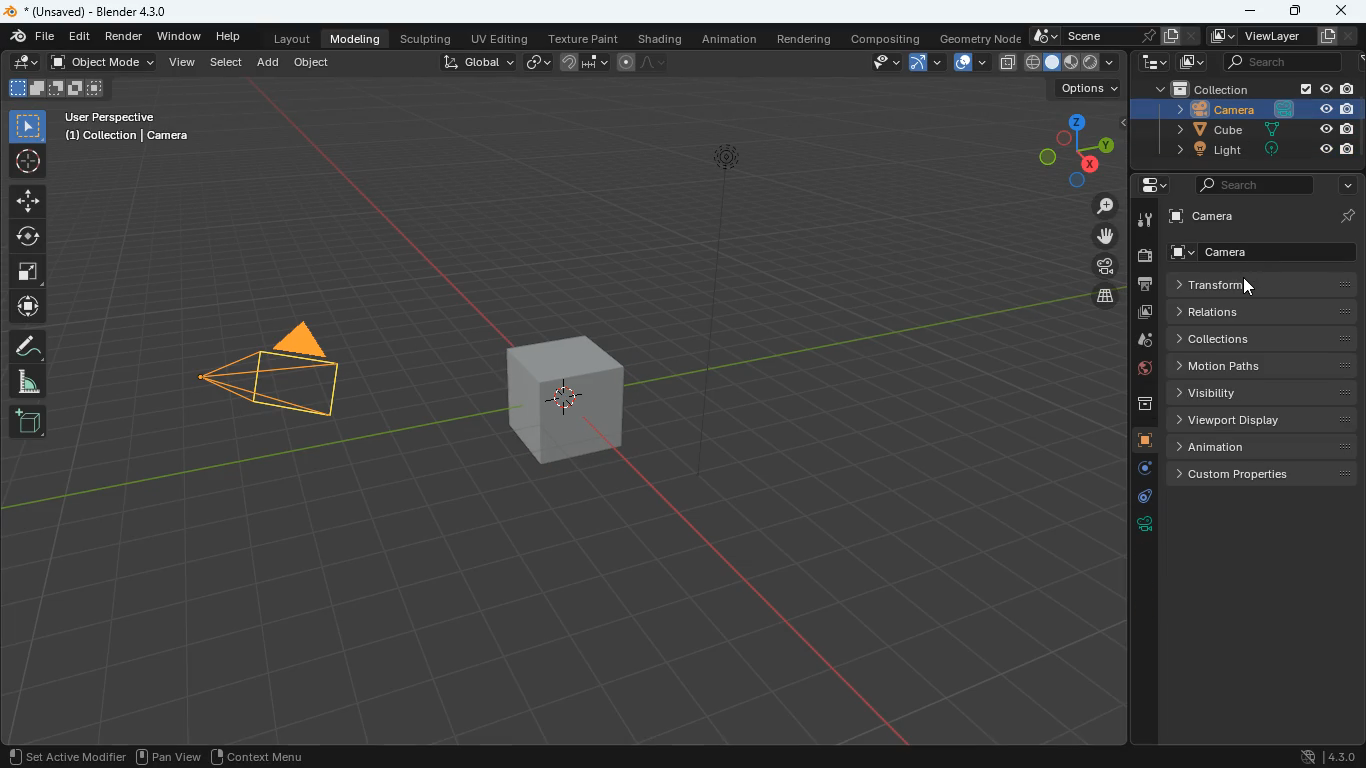 This screenshot has height=768, width=1366. Describe the element at coordinates (183, 65) in the screenshot. I see `view` at that location.